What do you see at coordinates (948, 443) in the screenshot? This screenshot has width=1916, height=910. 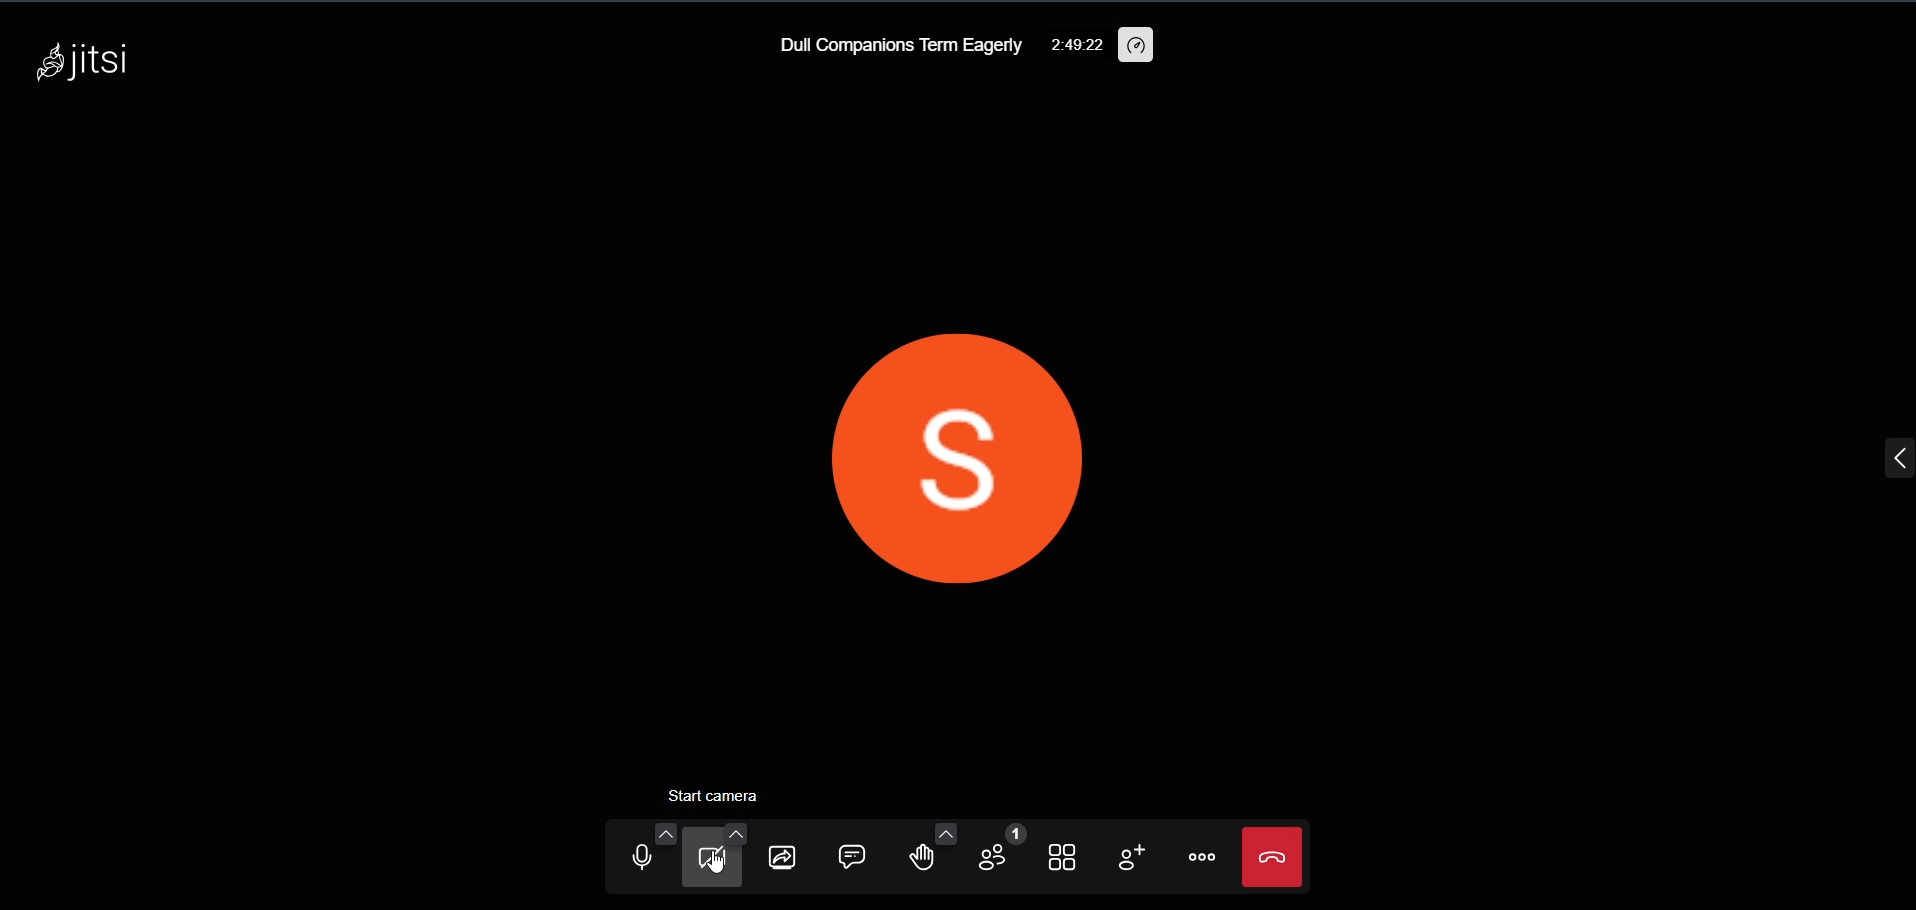 I see `display picture` at bounding box center [948, 443].